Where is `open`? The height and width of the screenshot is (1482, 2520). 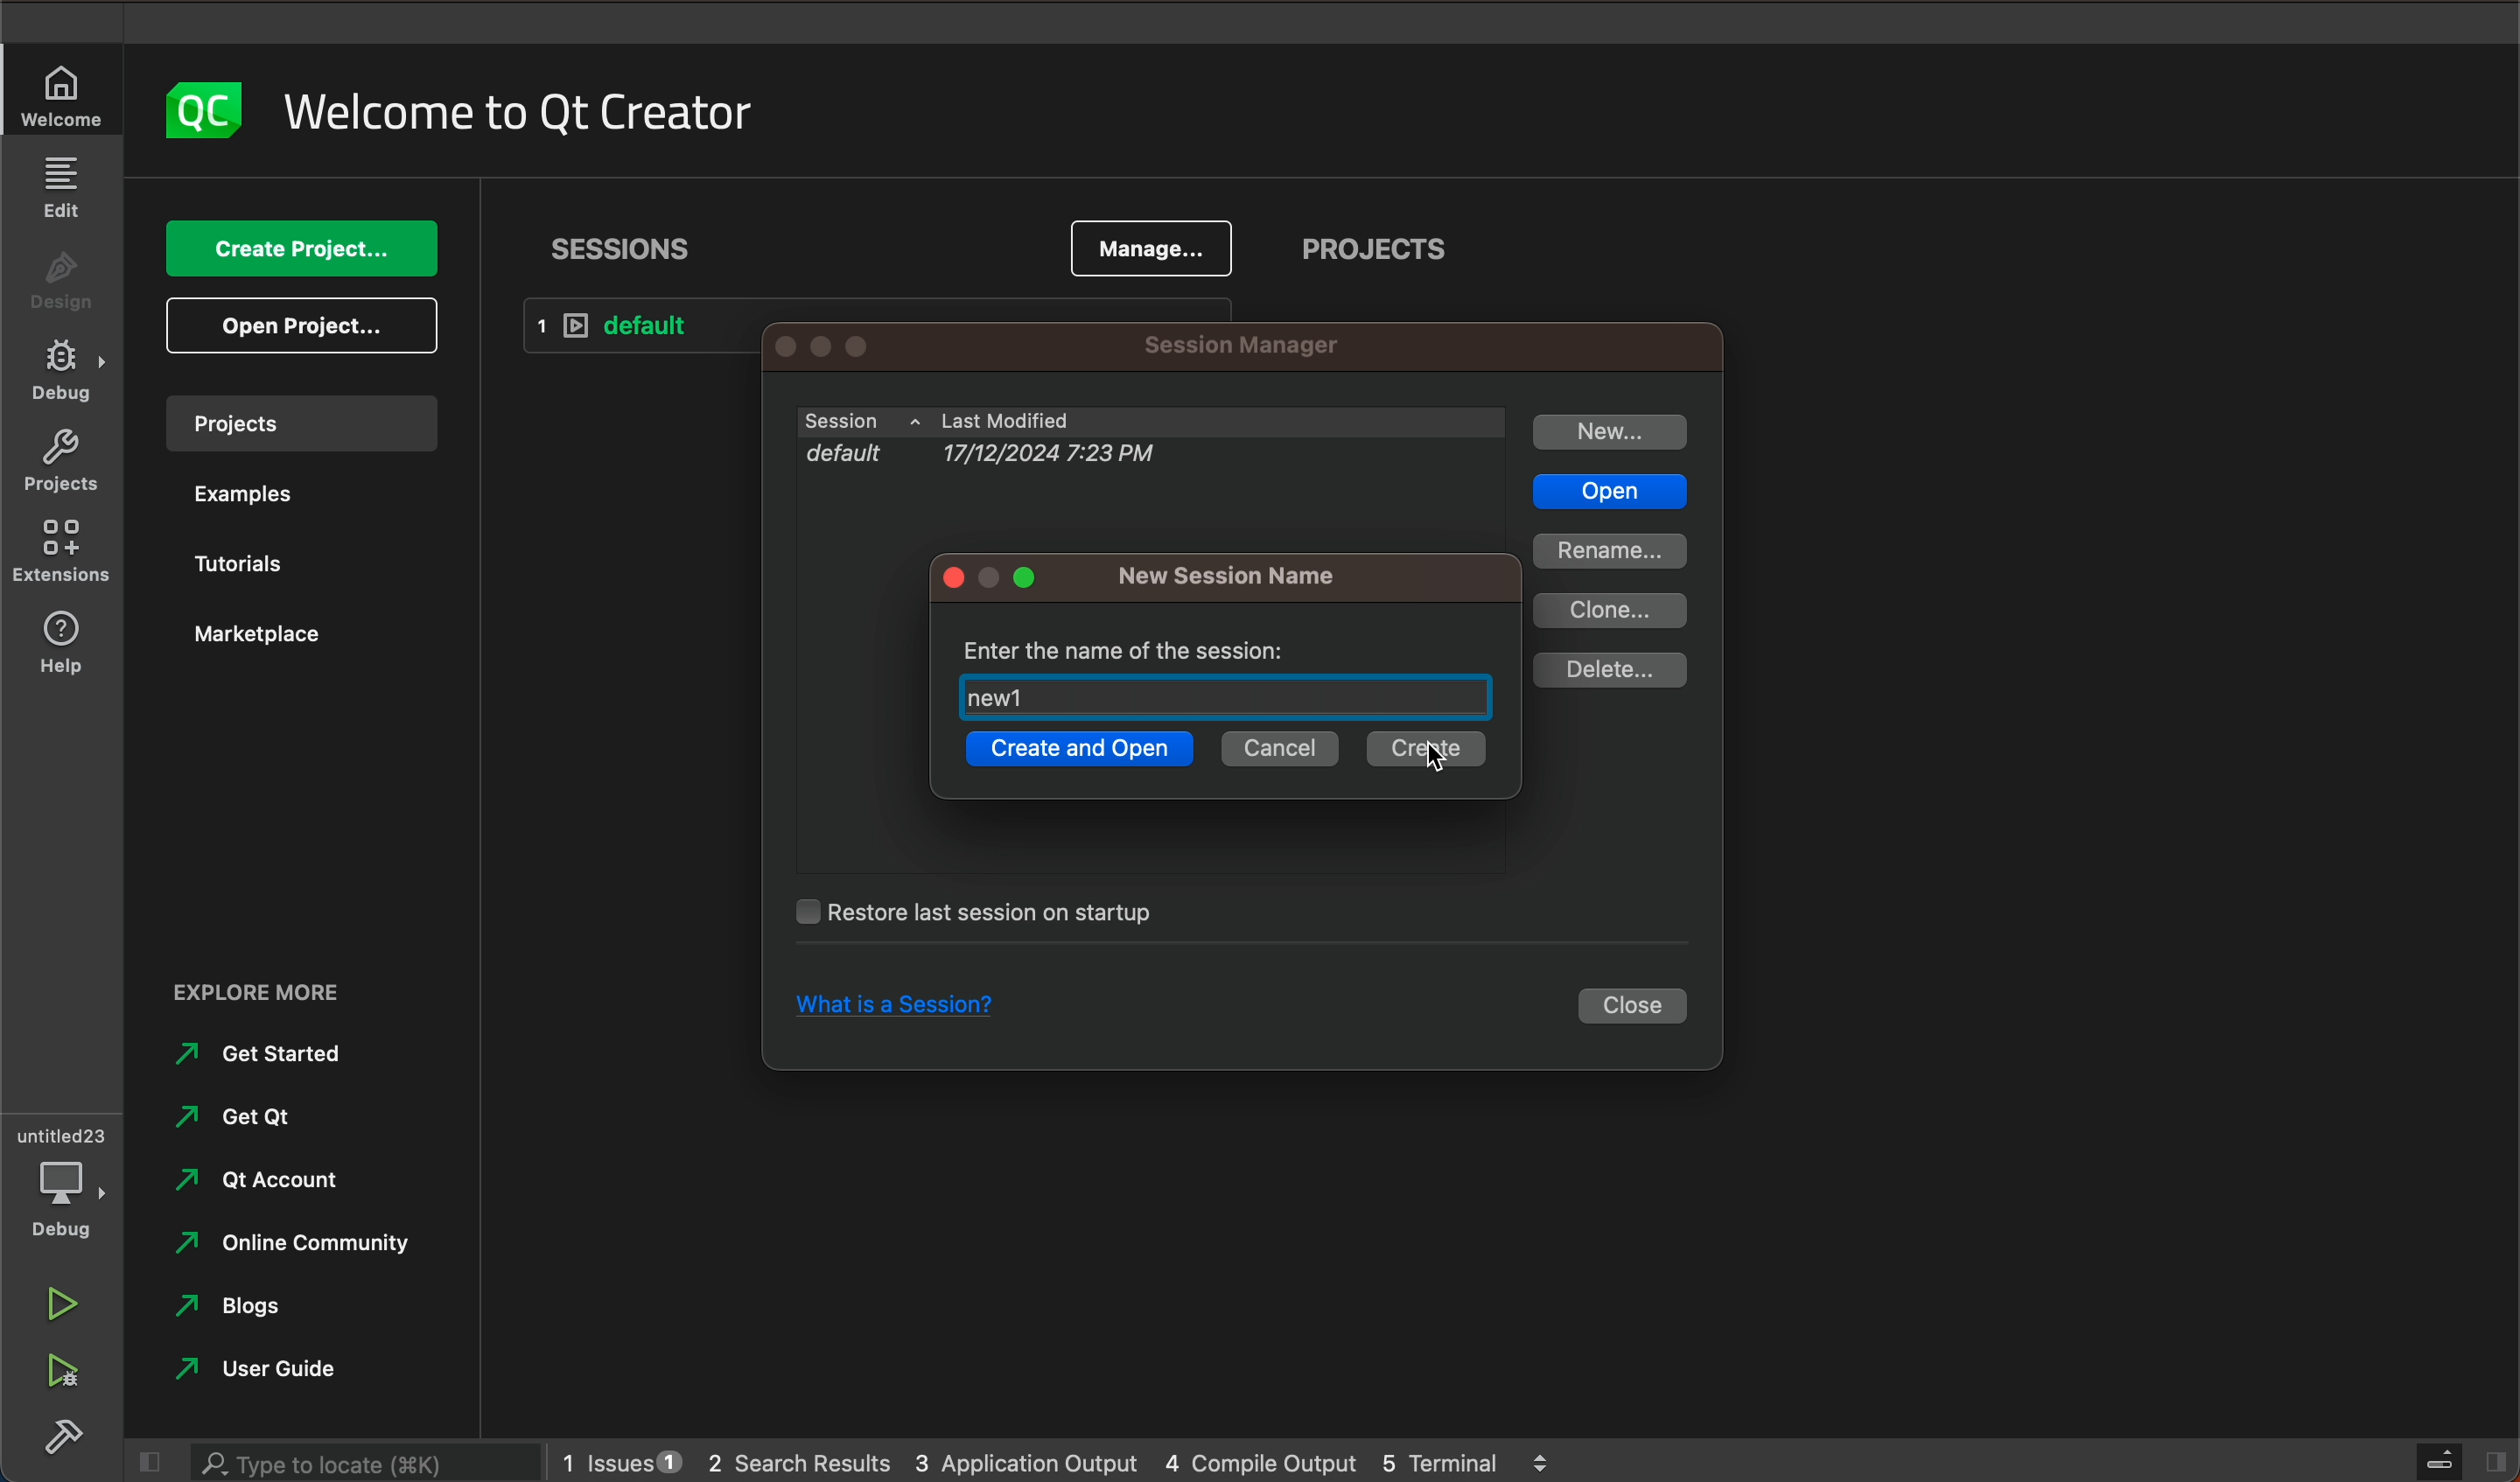 open is located at coordinates (1607, 493).